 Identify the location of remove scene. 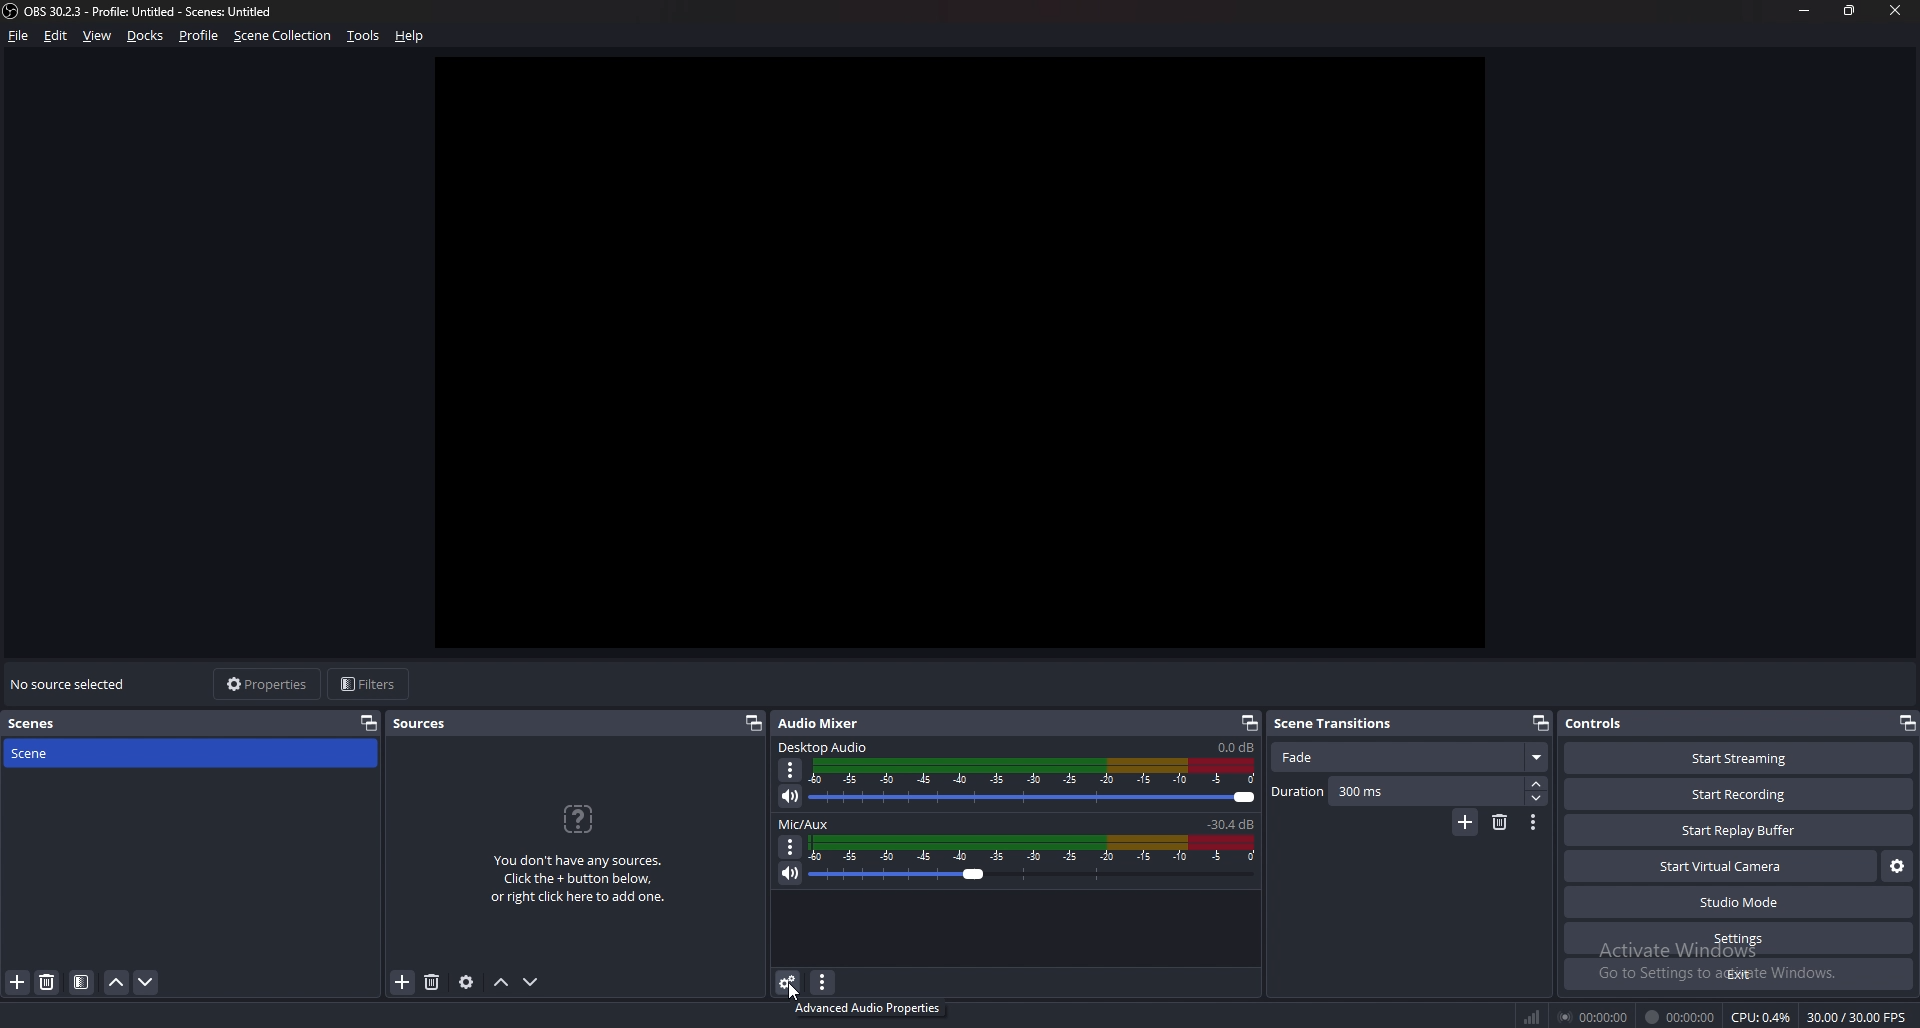
(1499, 822).